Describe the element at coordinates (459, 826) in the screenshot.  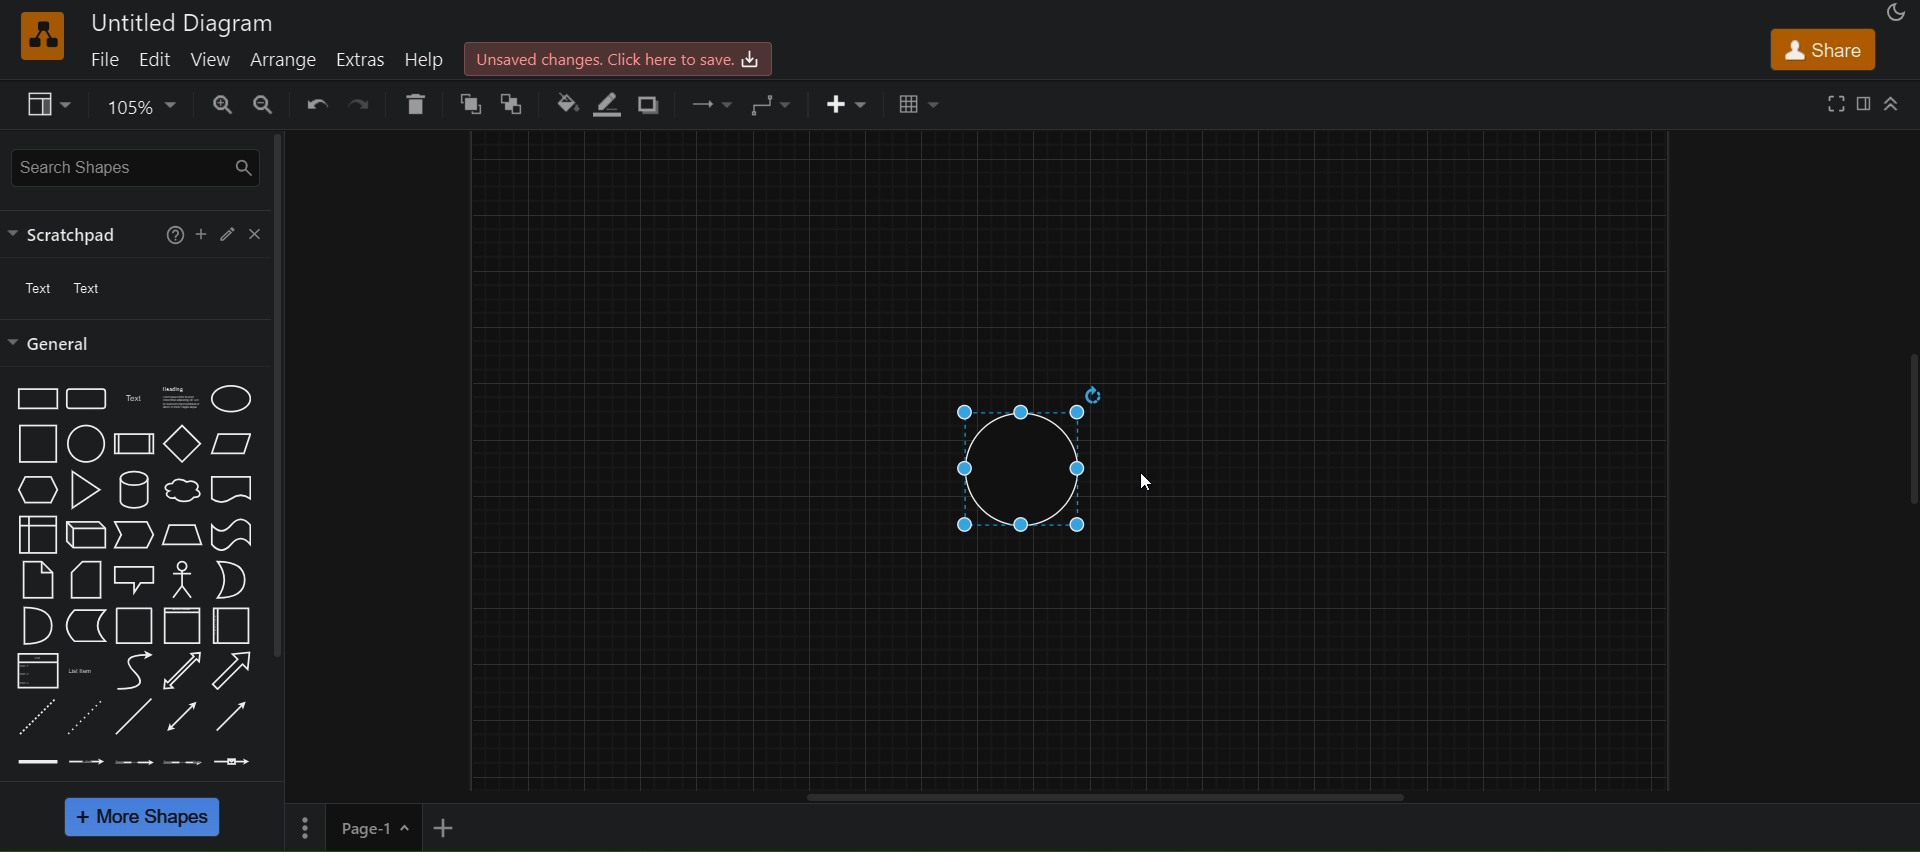
I see `add new page` at that location.